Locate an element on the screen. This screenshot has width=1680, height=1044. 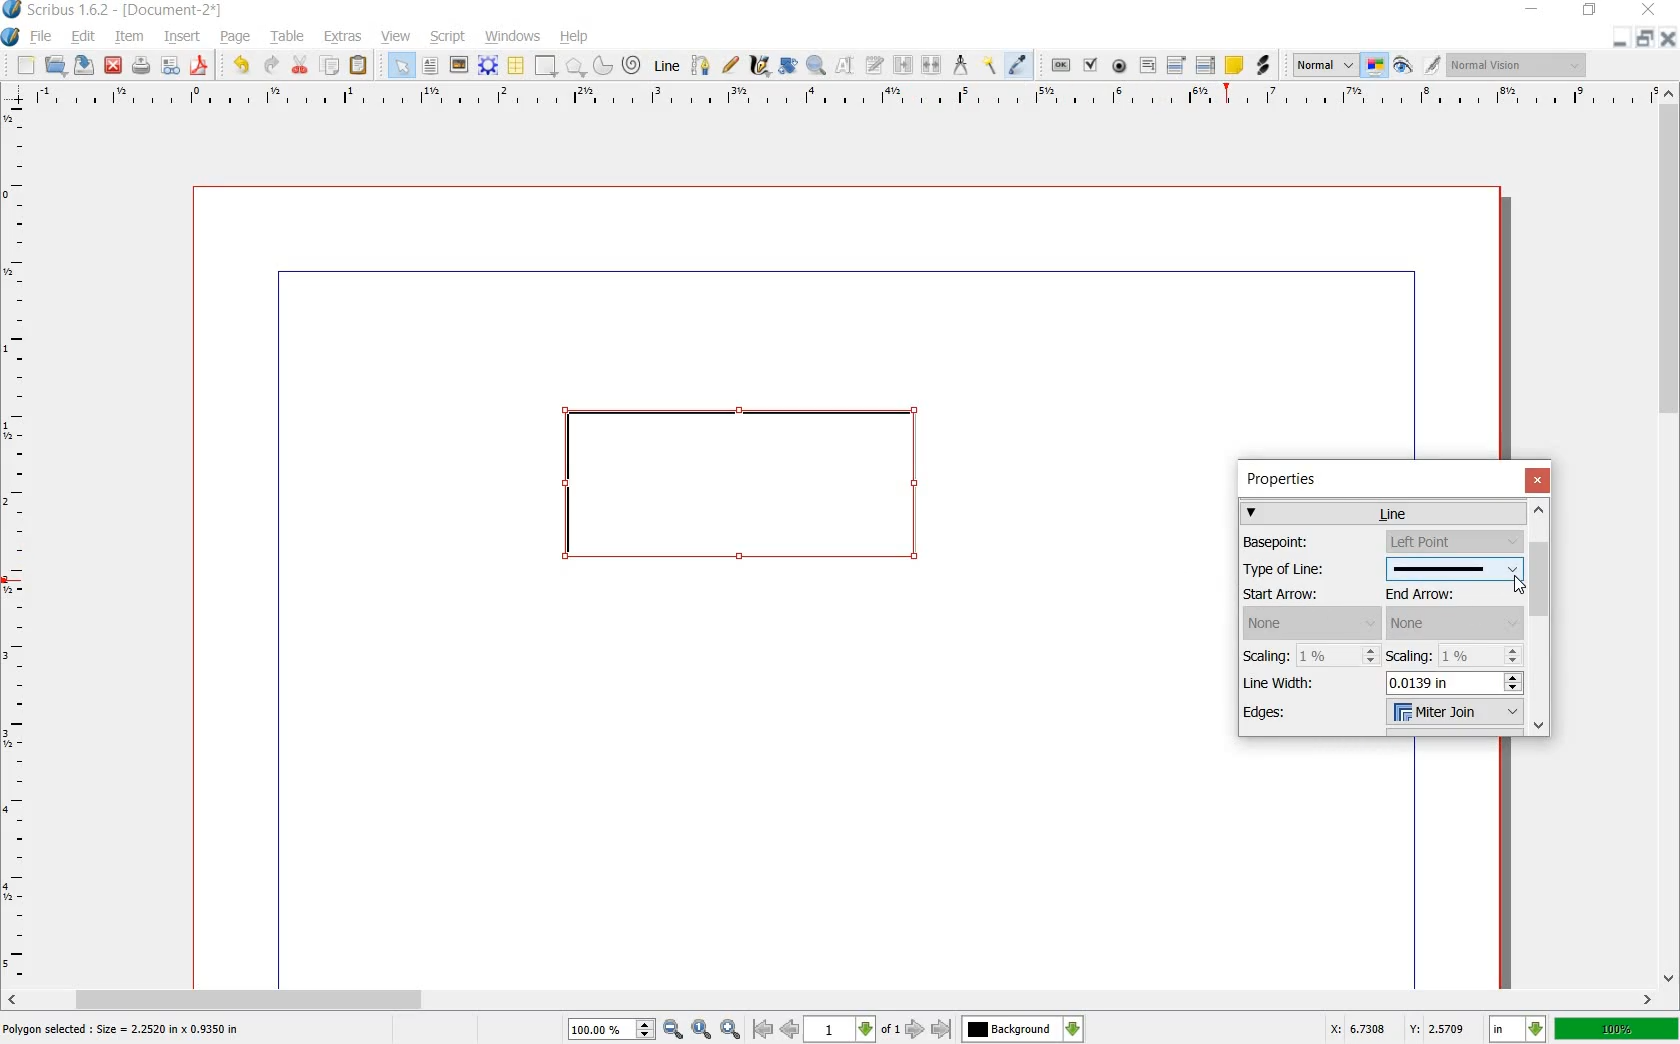
LINK ANNOTATION is located at coordinates (1264, 66).